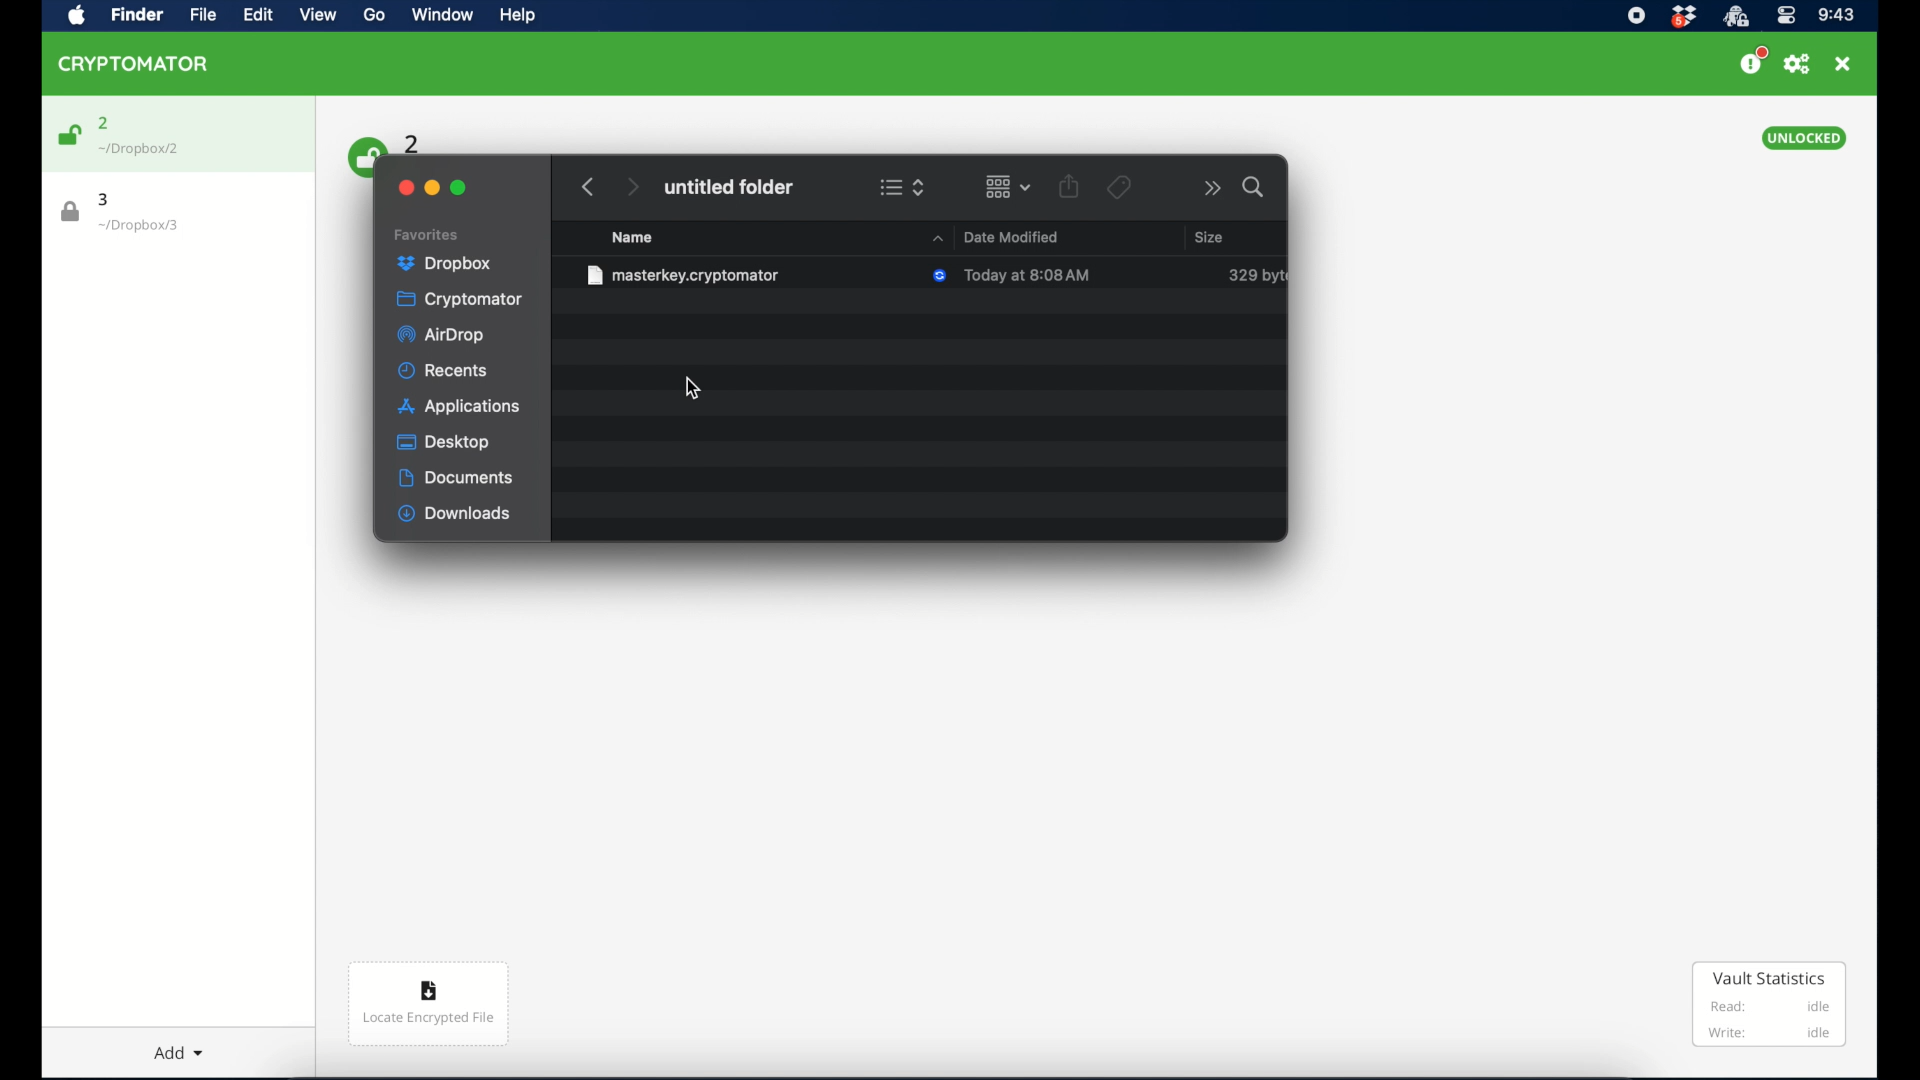  I want to click on close, so click(1843, 64).